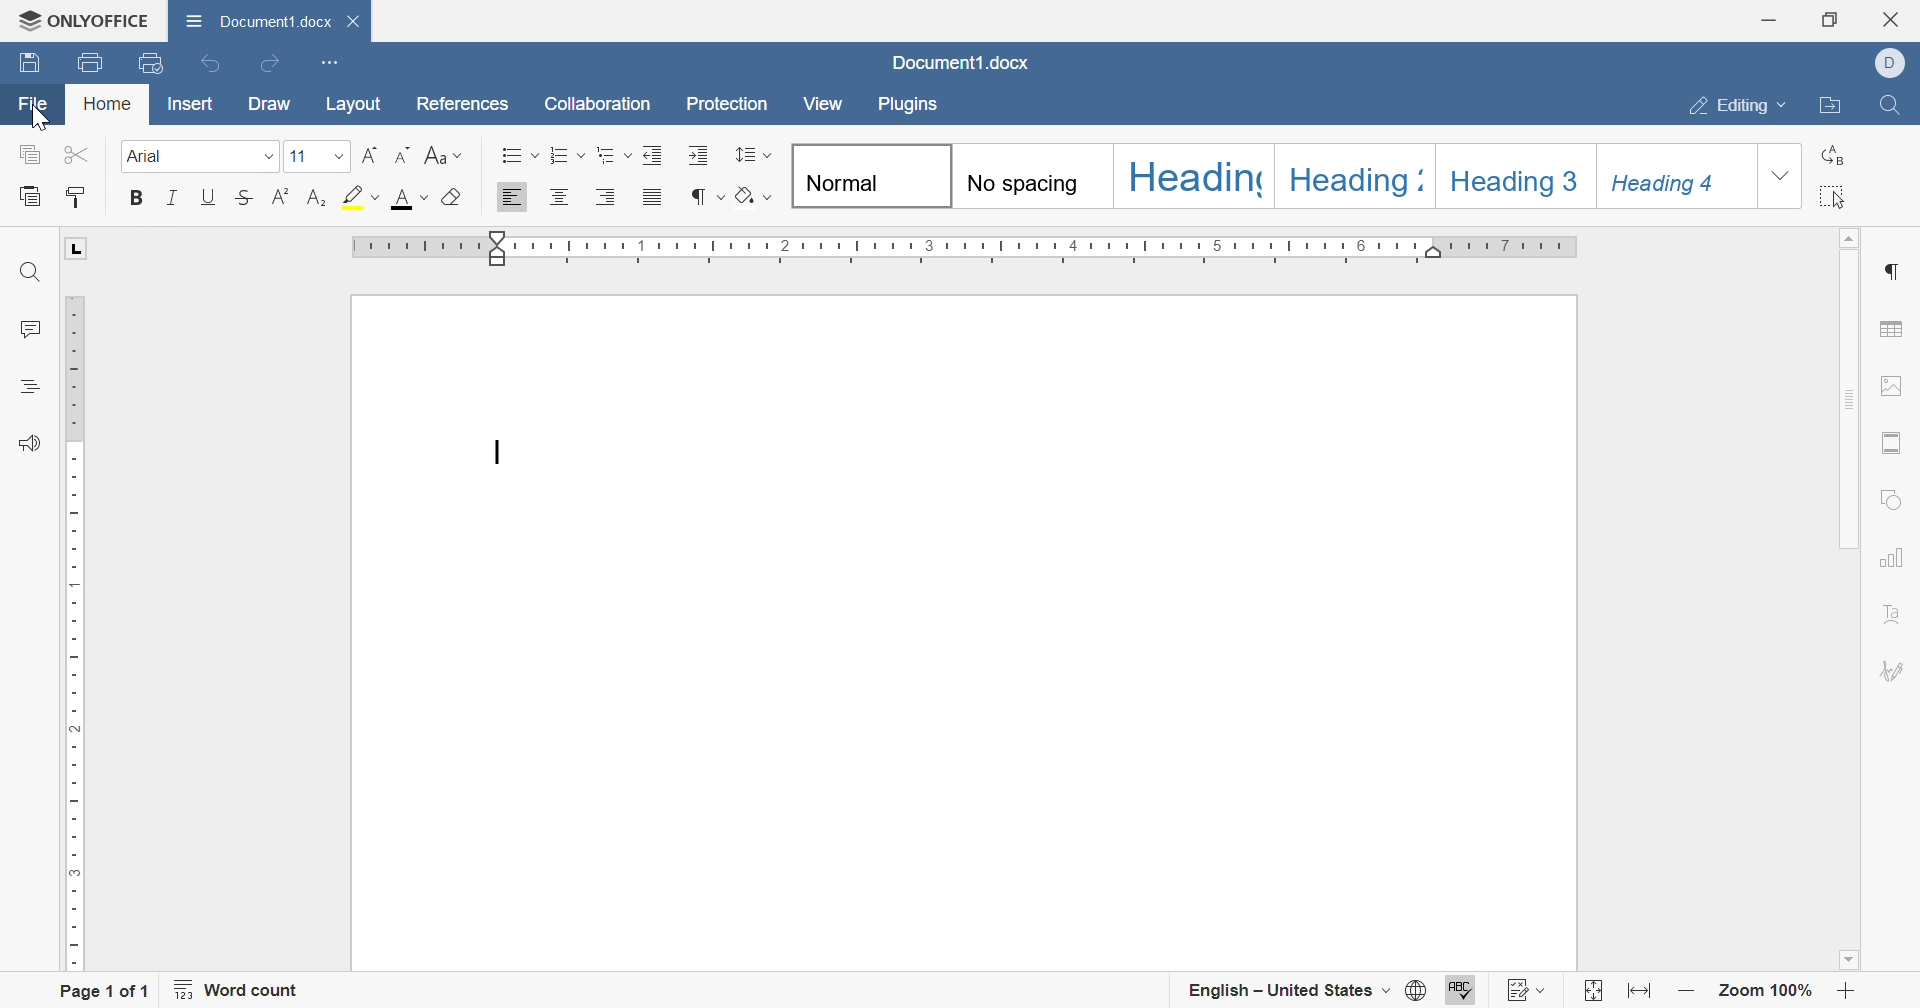  What do you see at coordinates (102, 990) in the screenshot?
I see `page 1 of 1` at bounding box center [102, 990].